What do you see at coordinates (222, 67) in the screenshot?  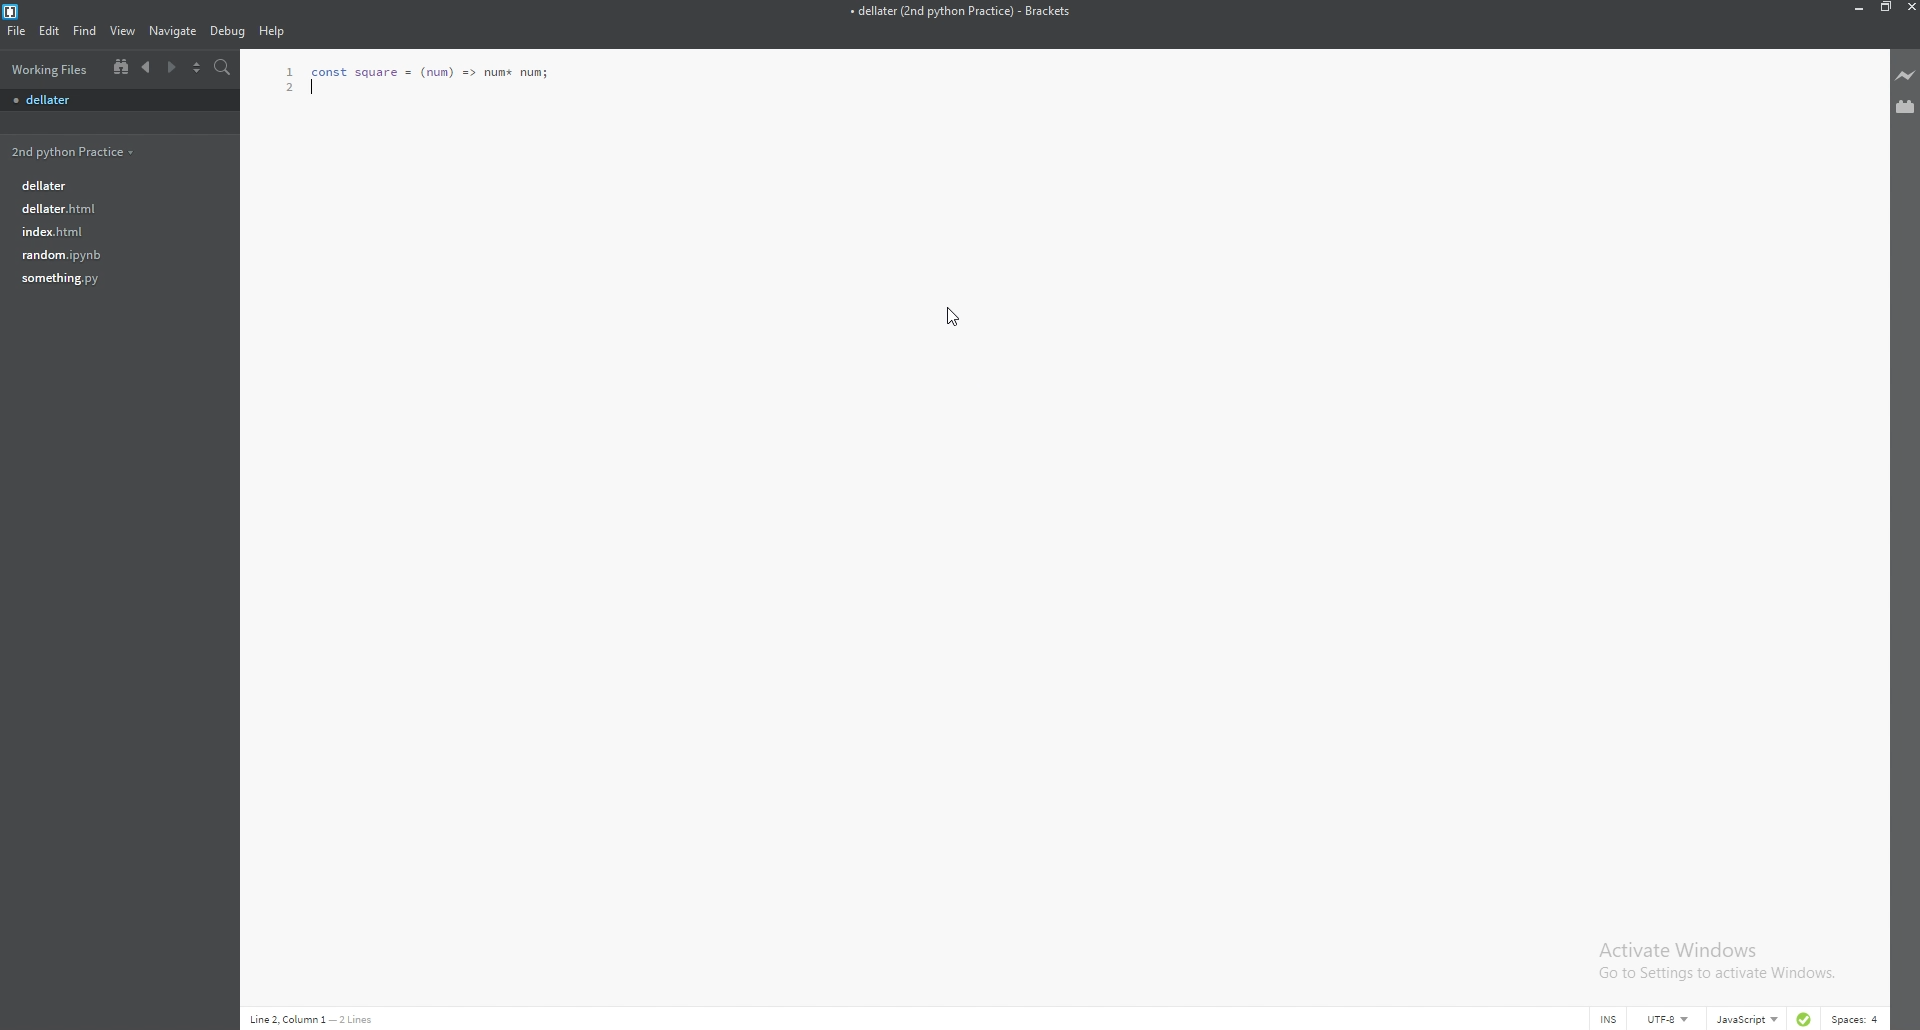 I see `search` at bounding box center [222, 67].